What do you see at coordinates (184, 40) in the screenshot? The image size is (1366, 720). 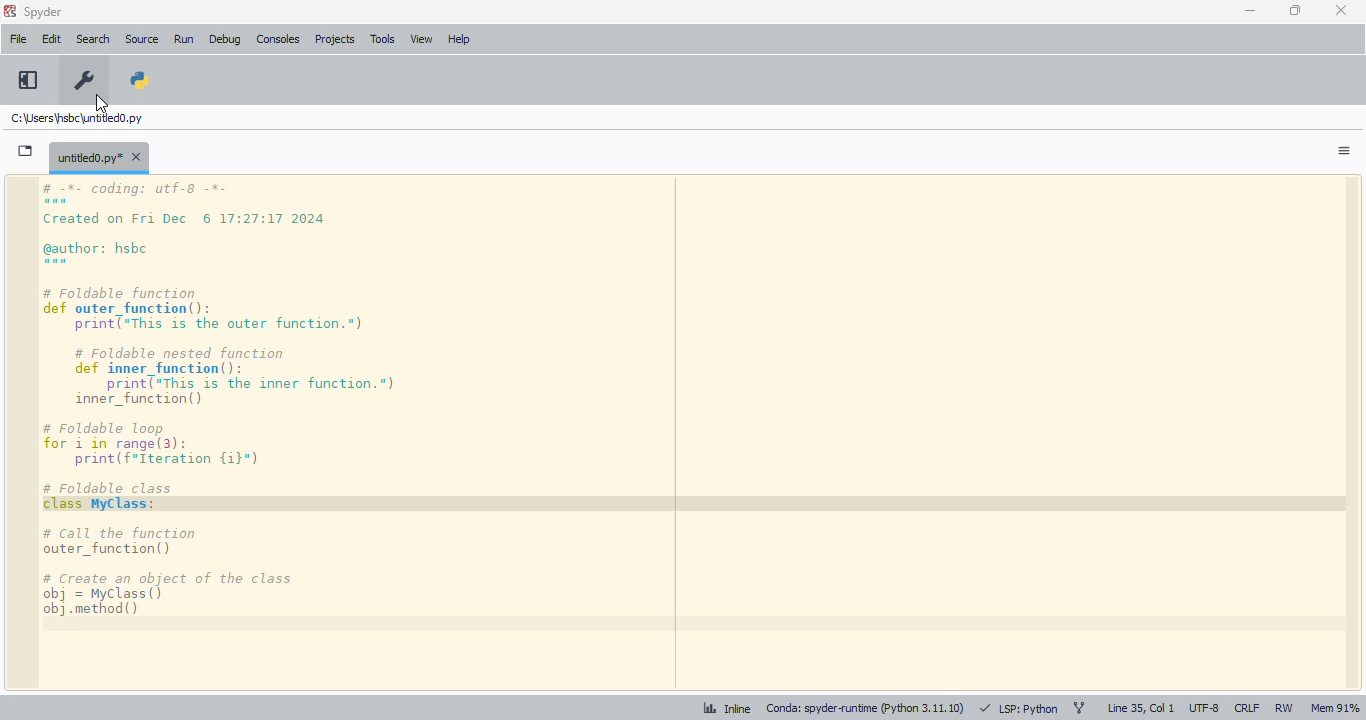 I see `run` at bounding box center [184, 40].